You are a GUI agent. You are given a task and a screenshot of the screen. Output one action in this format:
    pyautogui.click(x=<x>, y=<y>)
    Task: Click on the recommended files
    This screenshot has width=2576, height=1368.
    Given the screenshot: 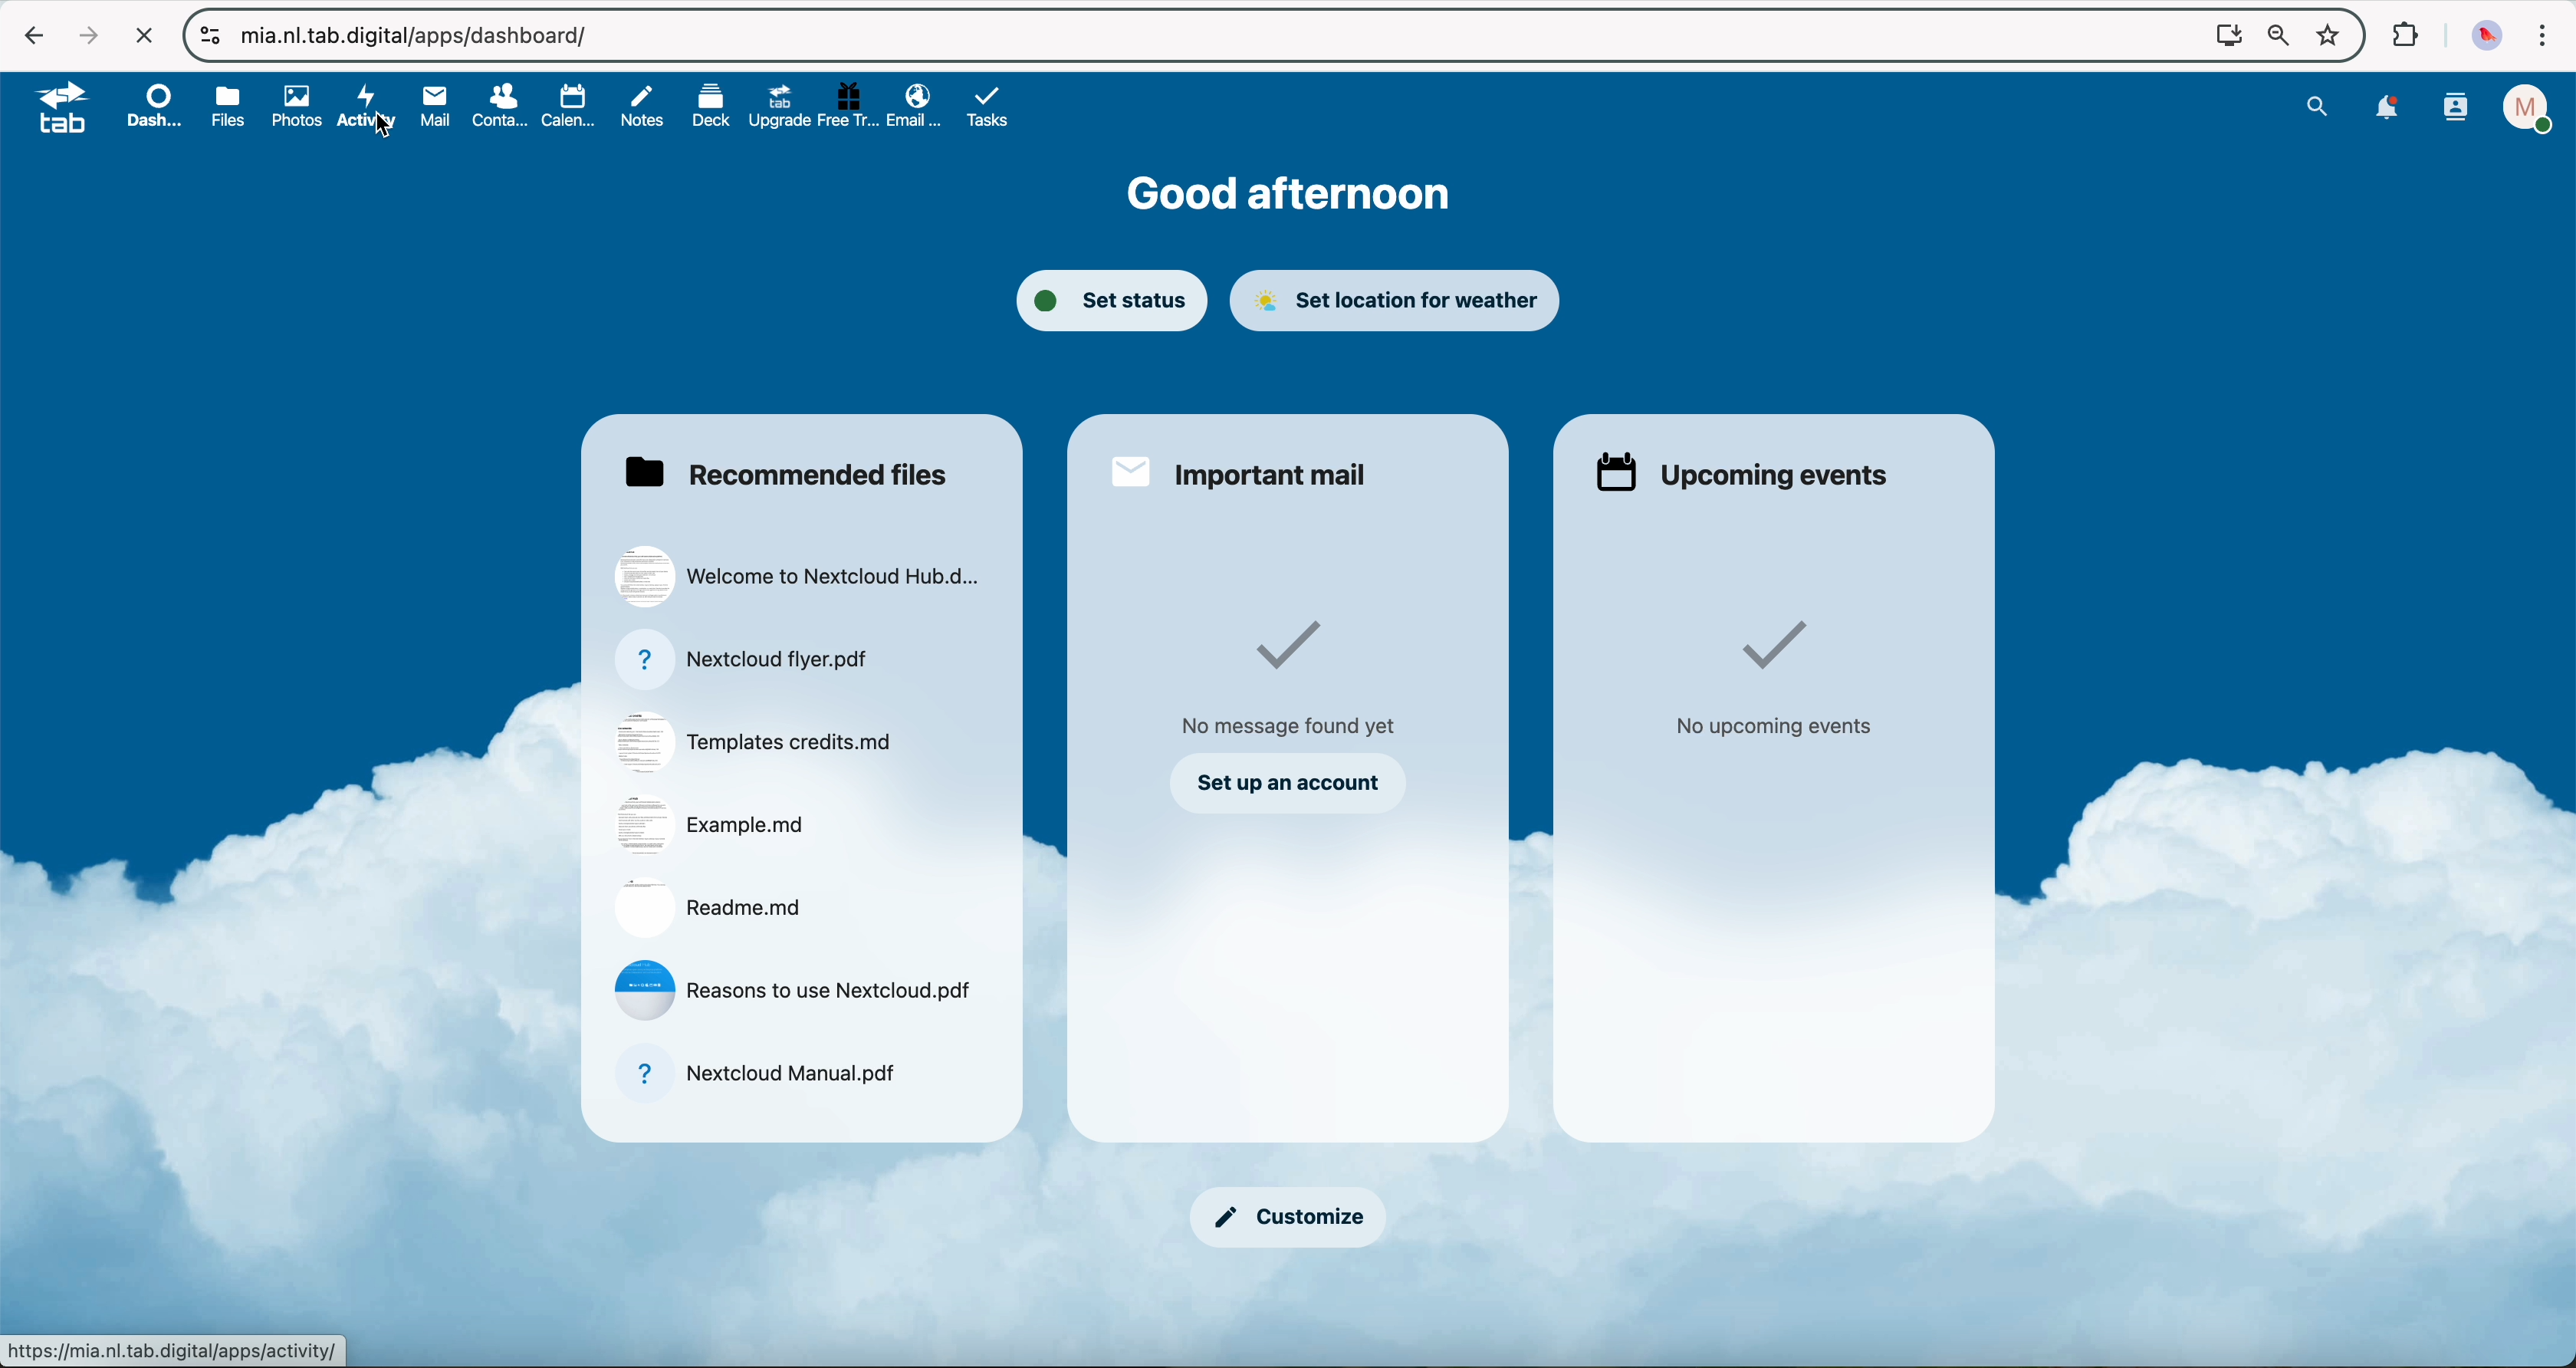 What is the action you would take?
    pyautogui.click(x=789, y=470)
    